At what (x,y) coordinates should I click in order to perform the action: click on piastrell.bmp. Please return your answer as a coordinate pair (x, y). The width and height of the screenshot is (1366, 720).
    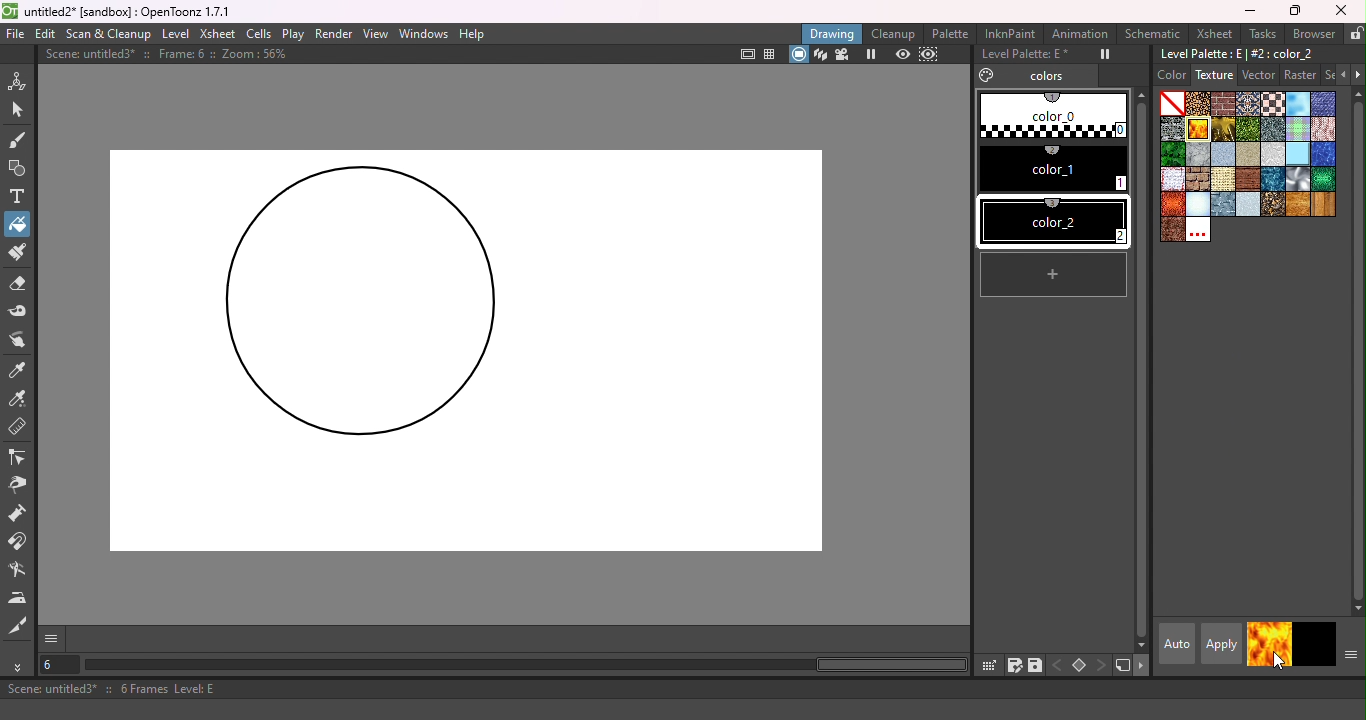
    Looking at the image, I should click on (1298, 154).